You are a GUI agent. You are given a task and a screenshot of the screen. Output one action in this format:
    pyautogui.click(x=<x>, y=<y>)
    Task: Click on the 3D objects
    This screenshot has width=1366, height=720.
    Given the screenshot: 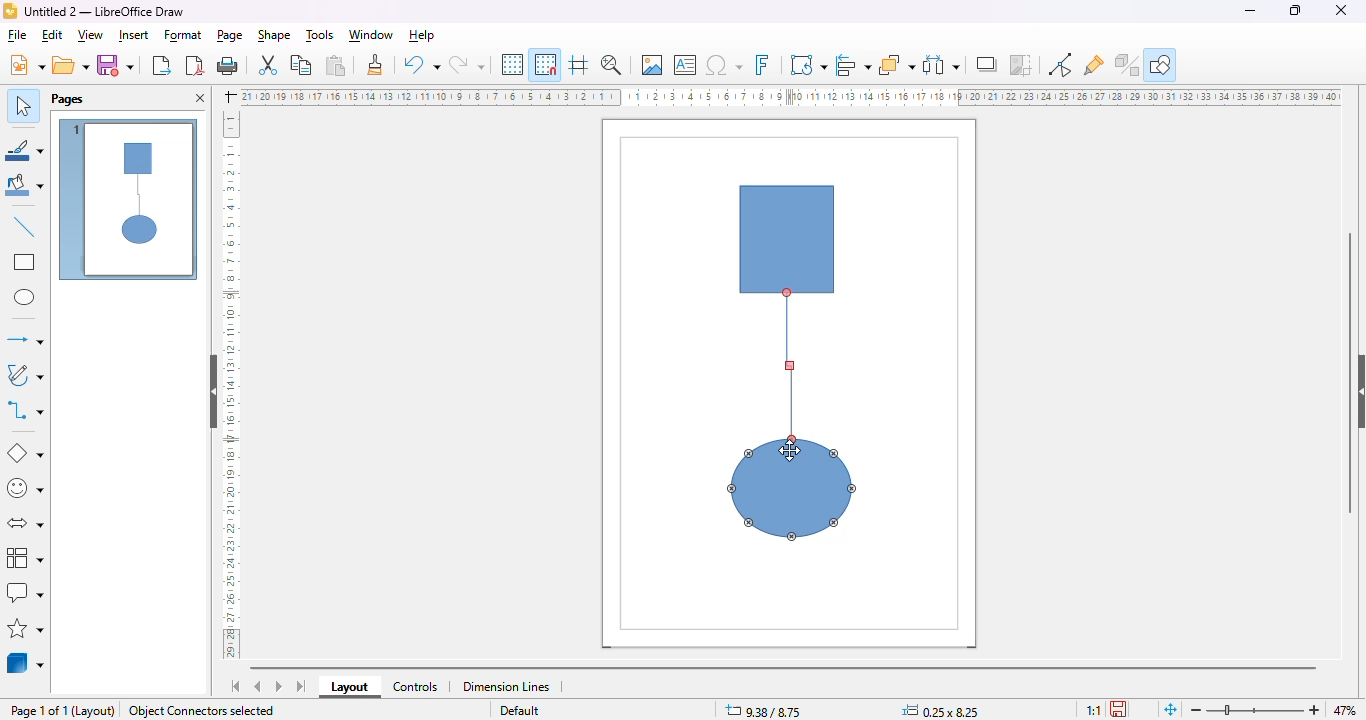 What is the action you would take?
    pyautogui.click(x=26, y=662)
    